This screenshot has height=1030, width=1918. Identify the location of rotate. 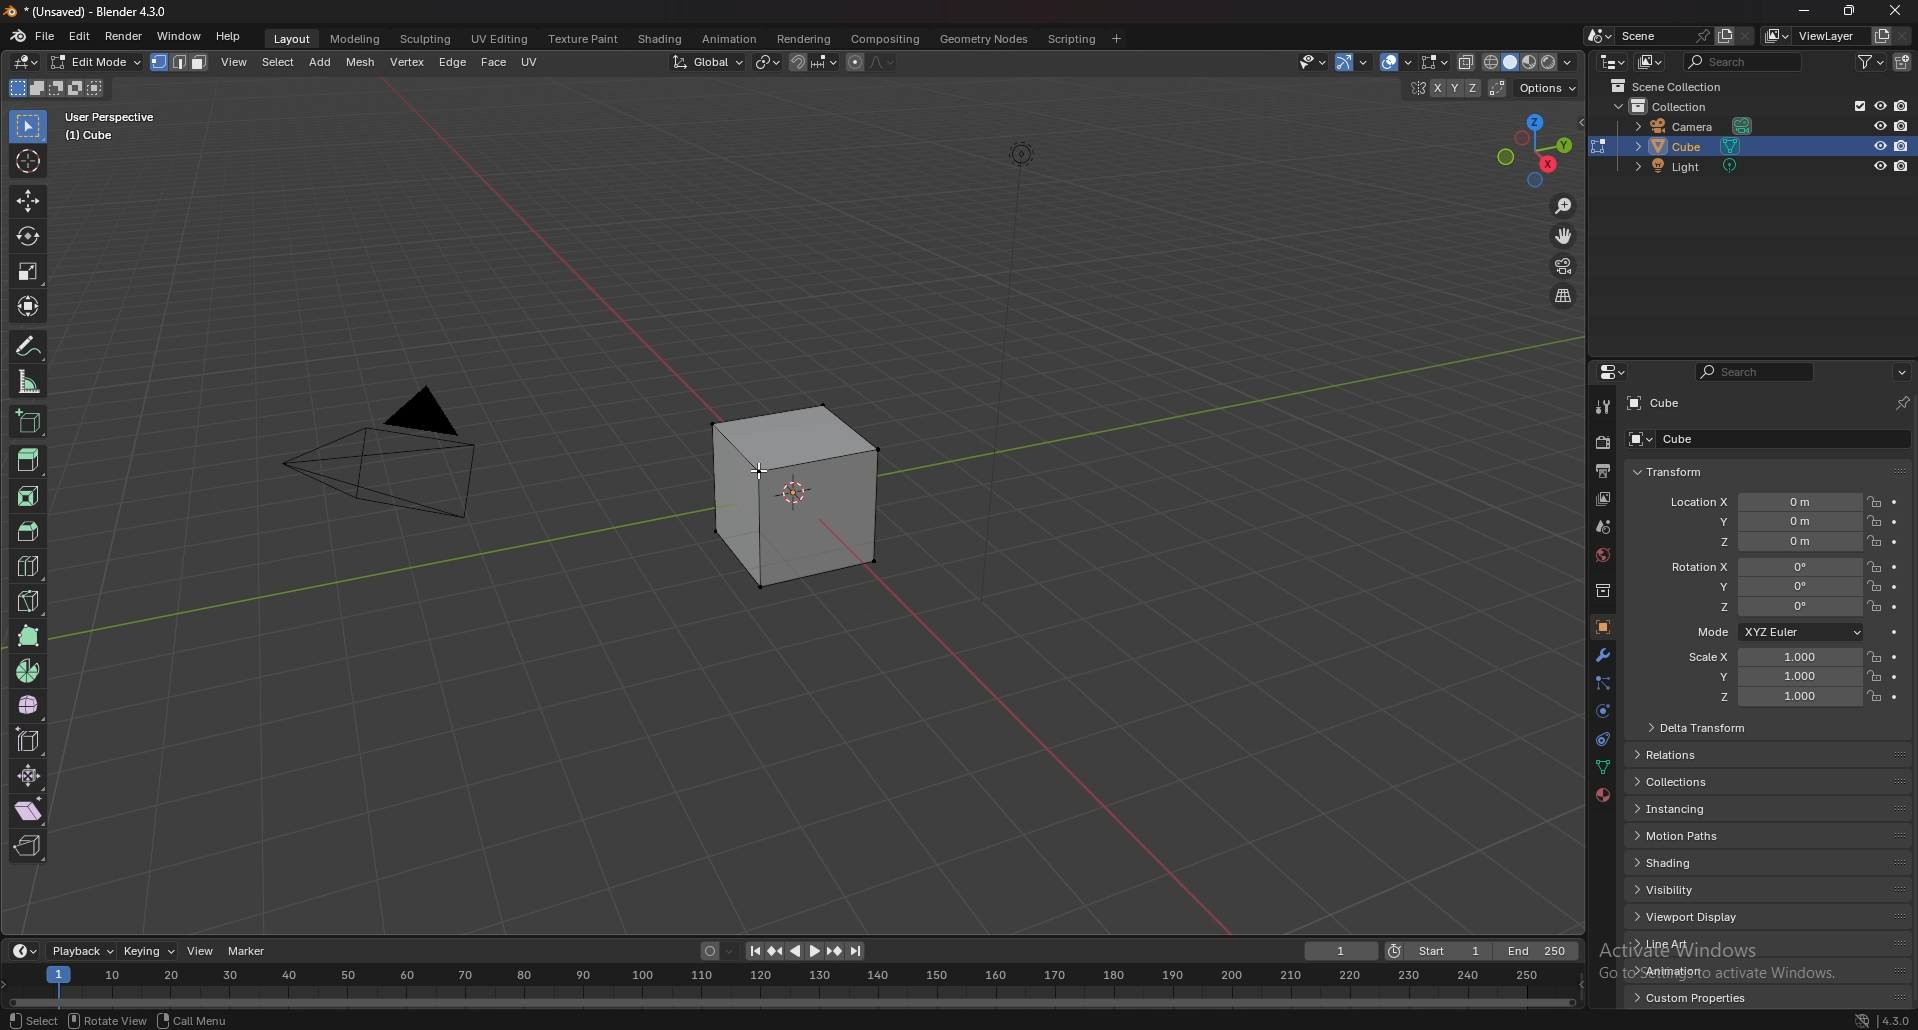
(29, 236).